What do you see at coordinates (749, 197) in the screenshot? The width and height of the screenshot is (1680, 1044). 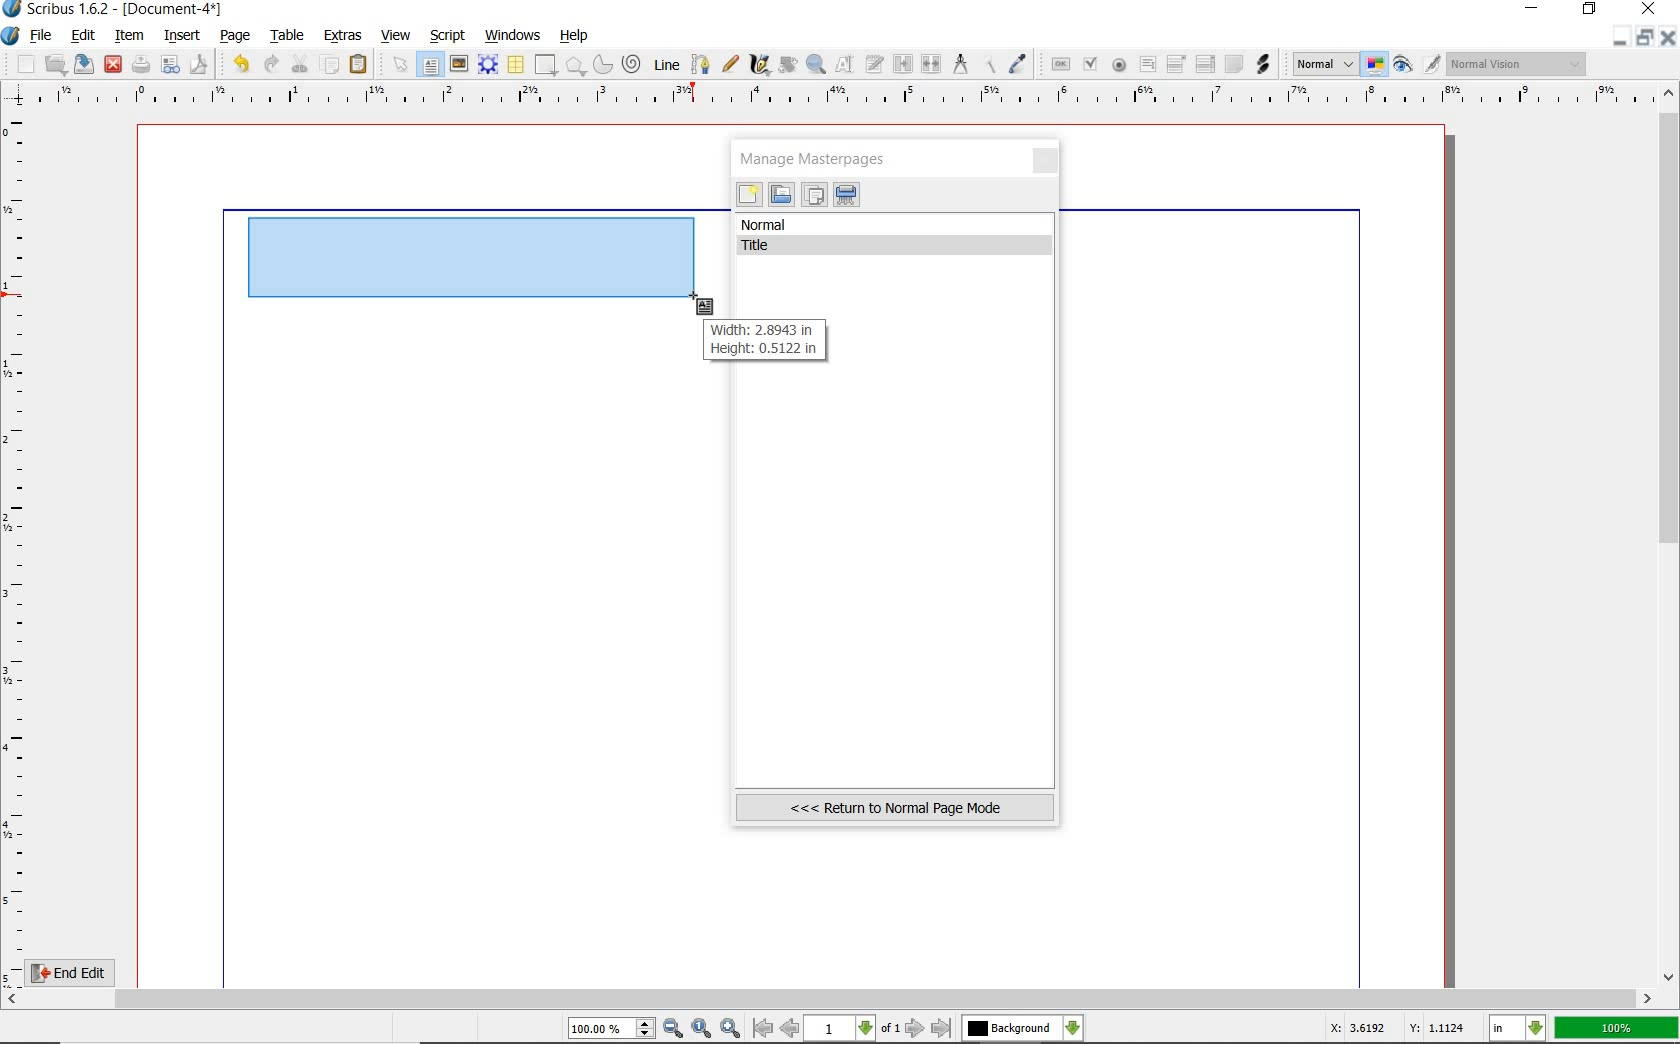 I see `new` at bounding box center [749, 197].